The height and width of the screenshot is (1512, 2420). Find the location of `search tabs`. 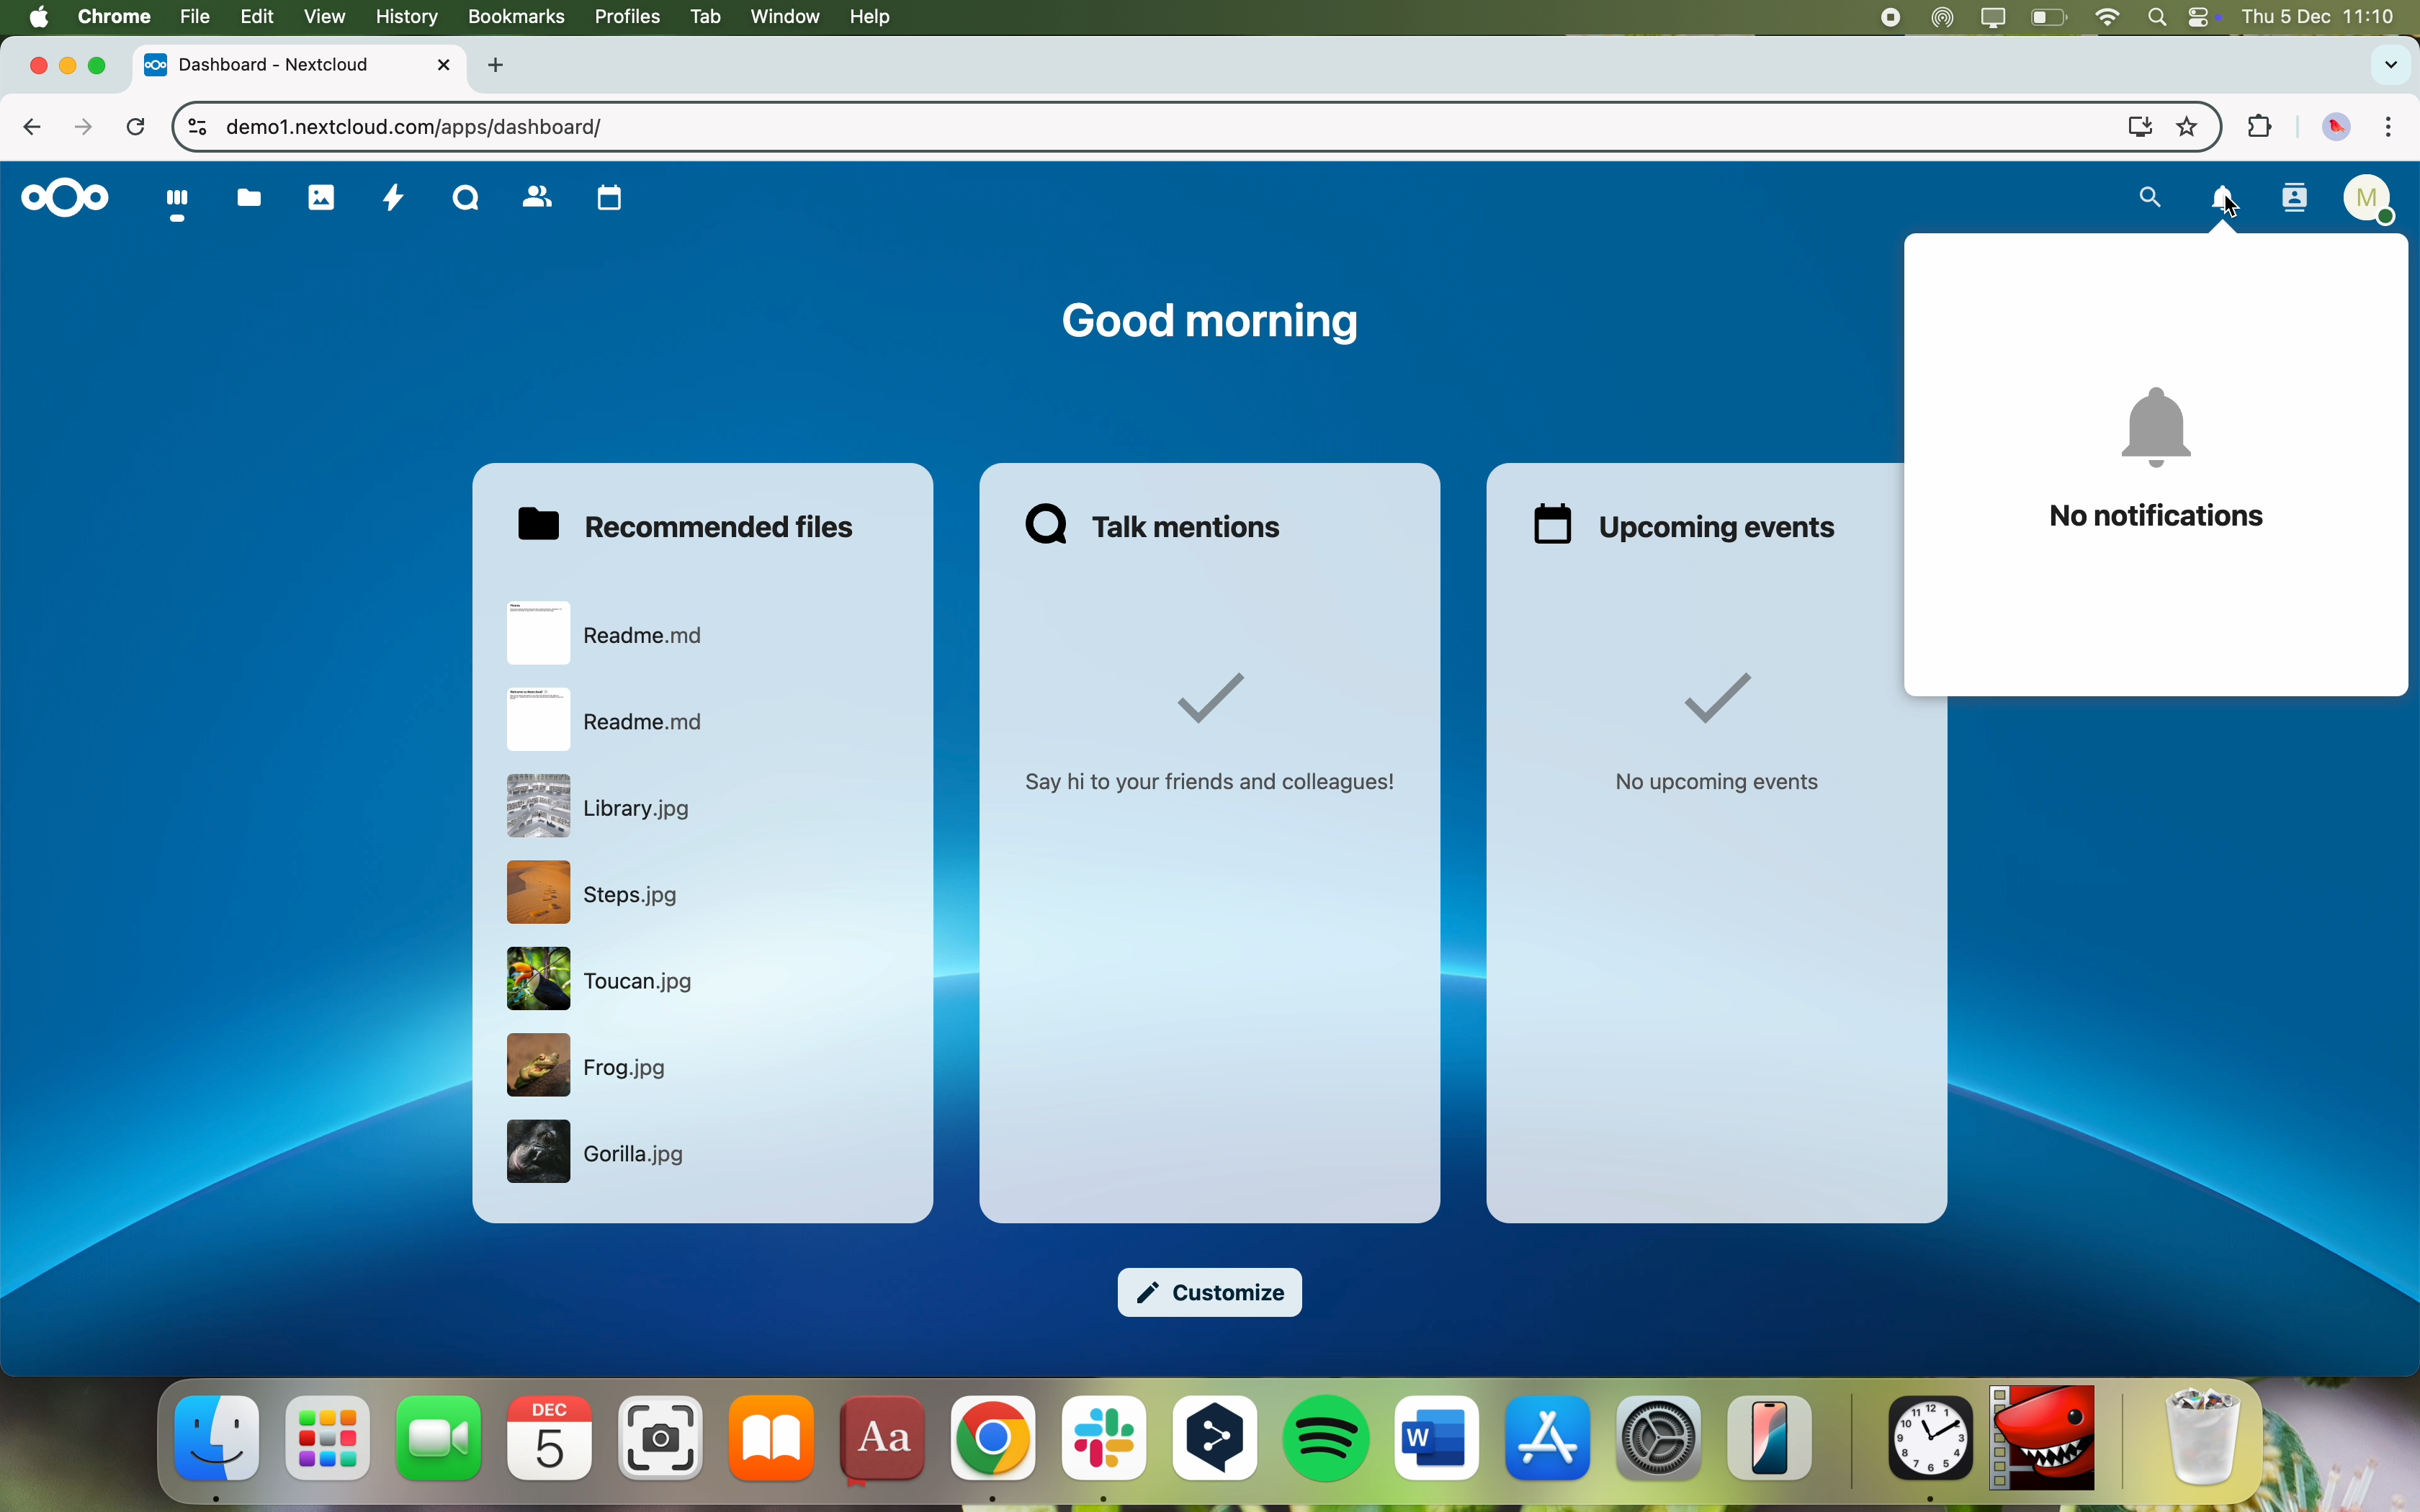

search tabs is located at coordinates (2388, 66).